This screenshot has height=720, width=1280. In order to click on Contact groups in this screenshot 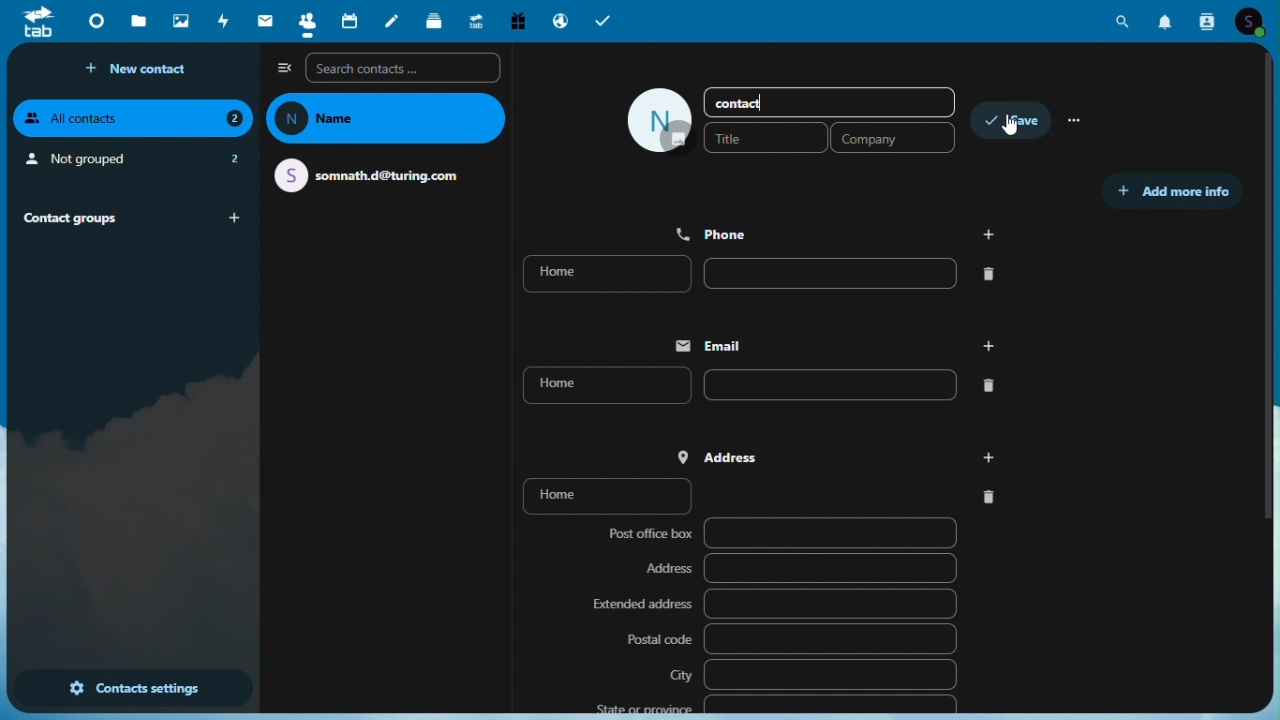, I will do `click(106, 217)`.